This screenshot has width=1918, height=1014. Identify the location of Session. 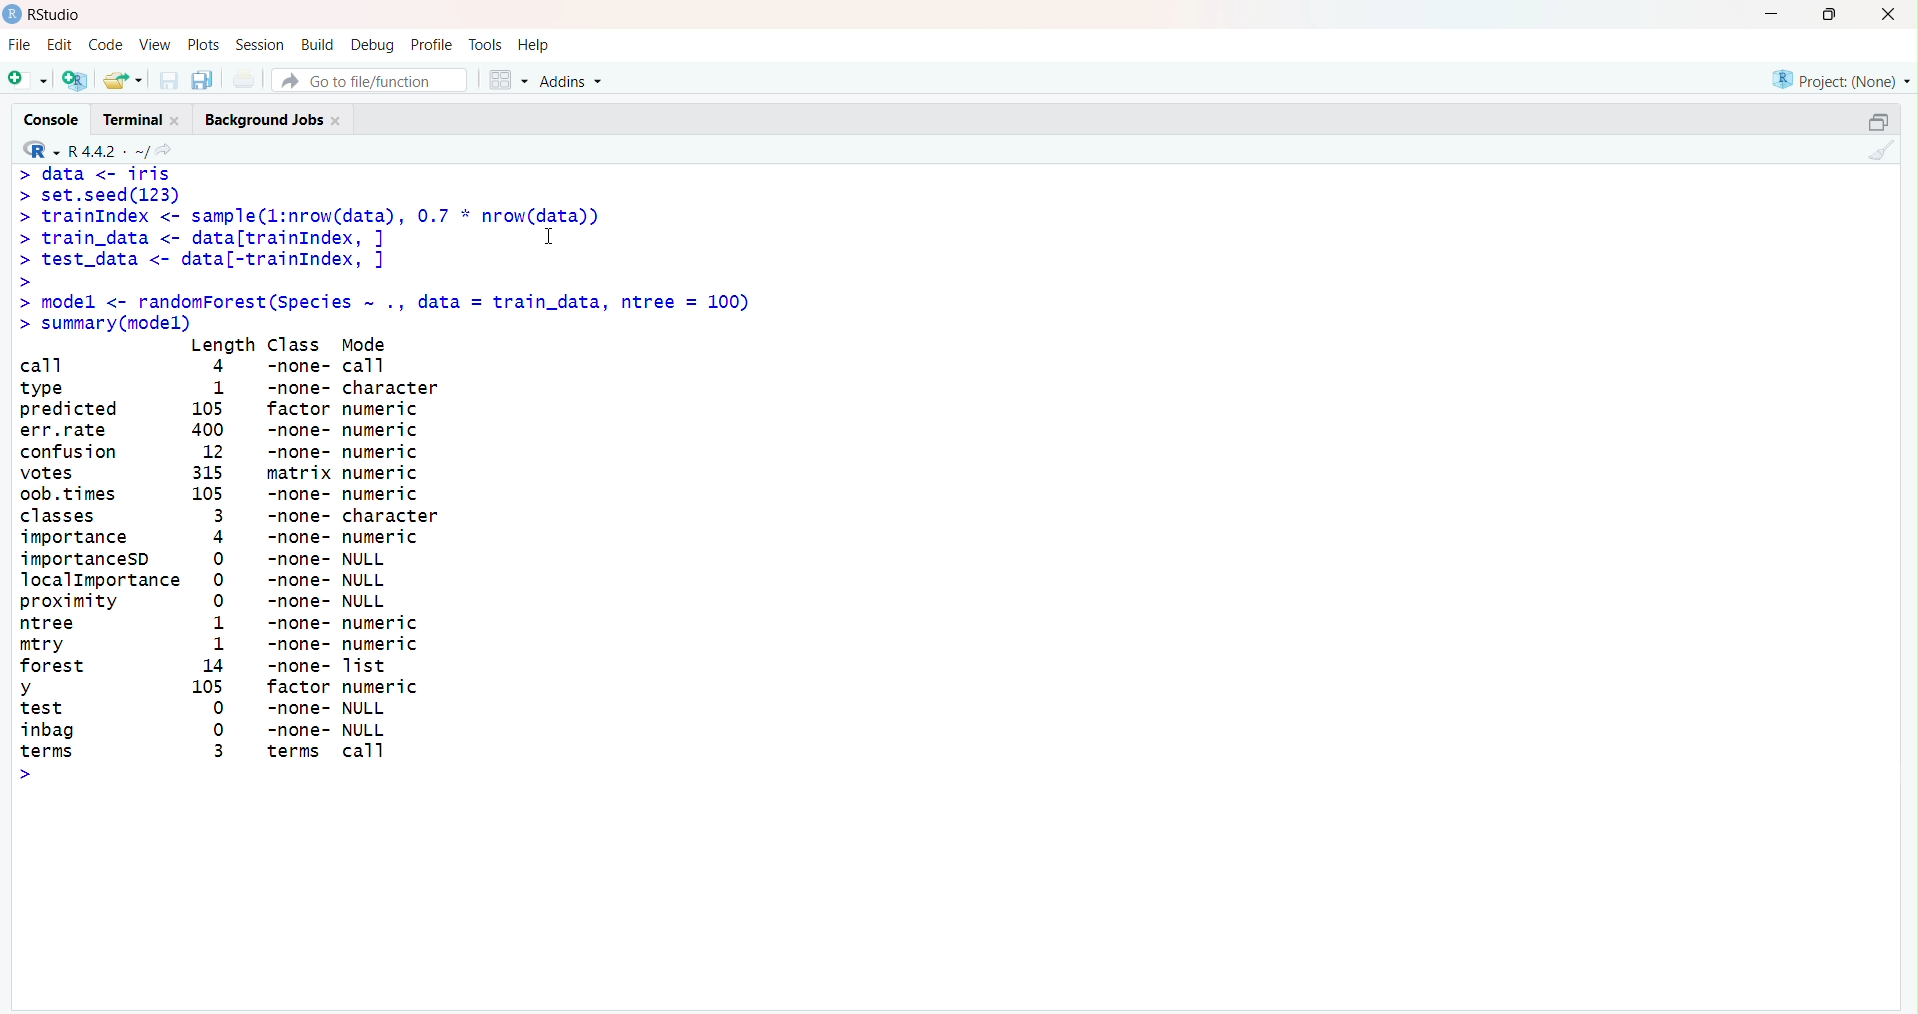
(260, 46).